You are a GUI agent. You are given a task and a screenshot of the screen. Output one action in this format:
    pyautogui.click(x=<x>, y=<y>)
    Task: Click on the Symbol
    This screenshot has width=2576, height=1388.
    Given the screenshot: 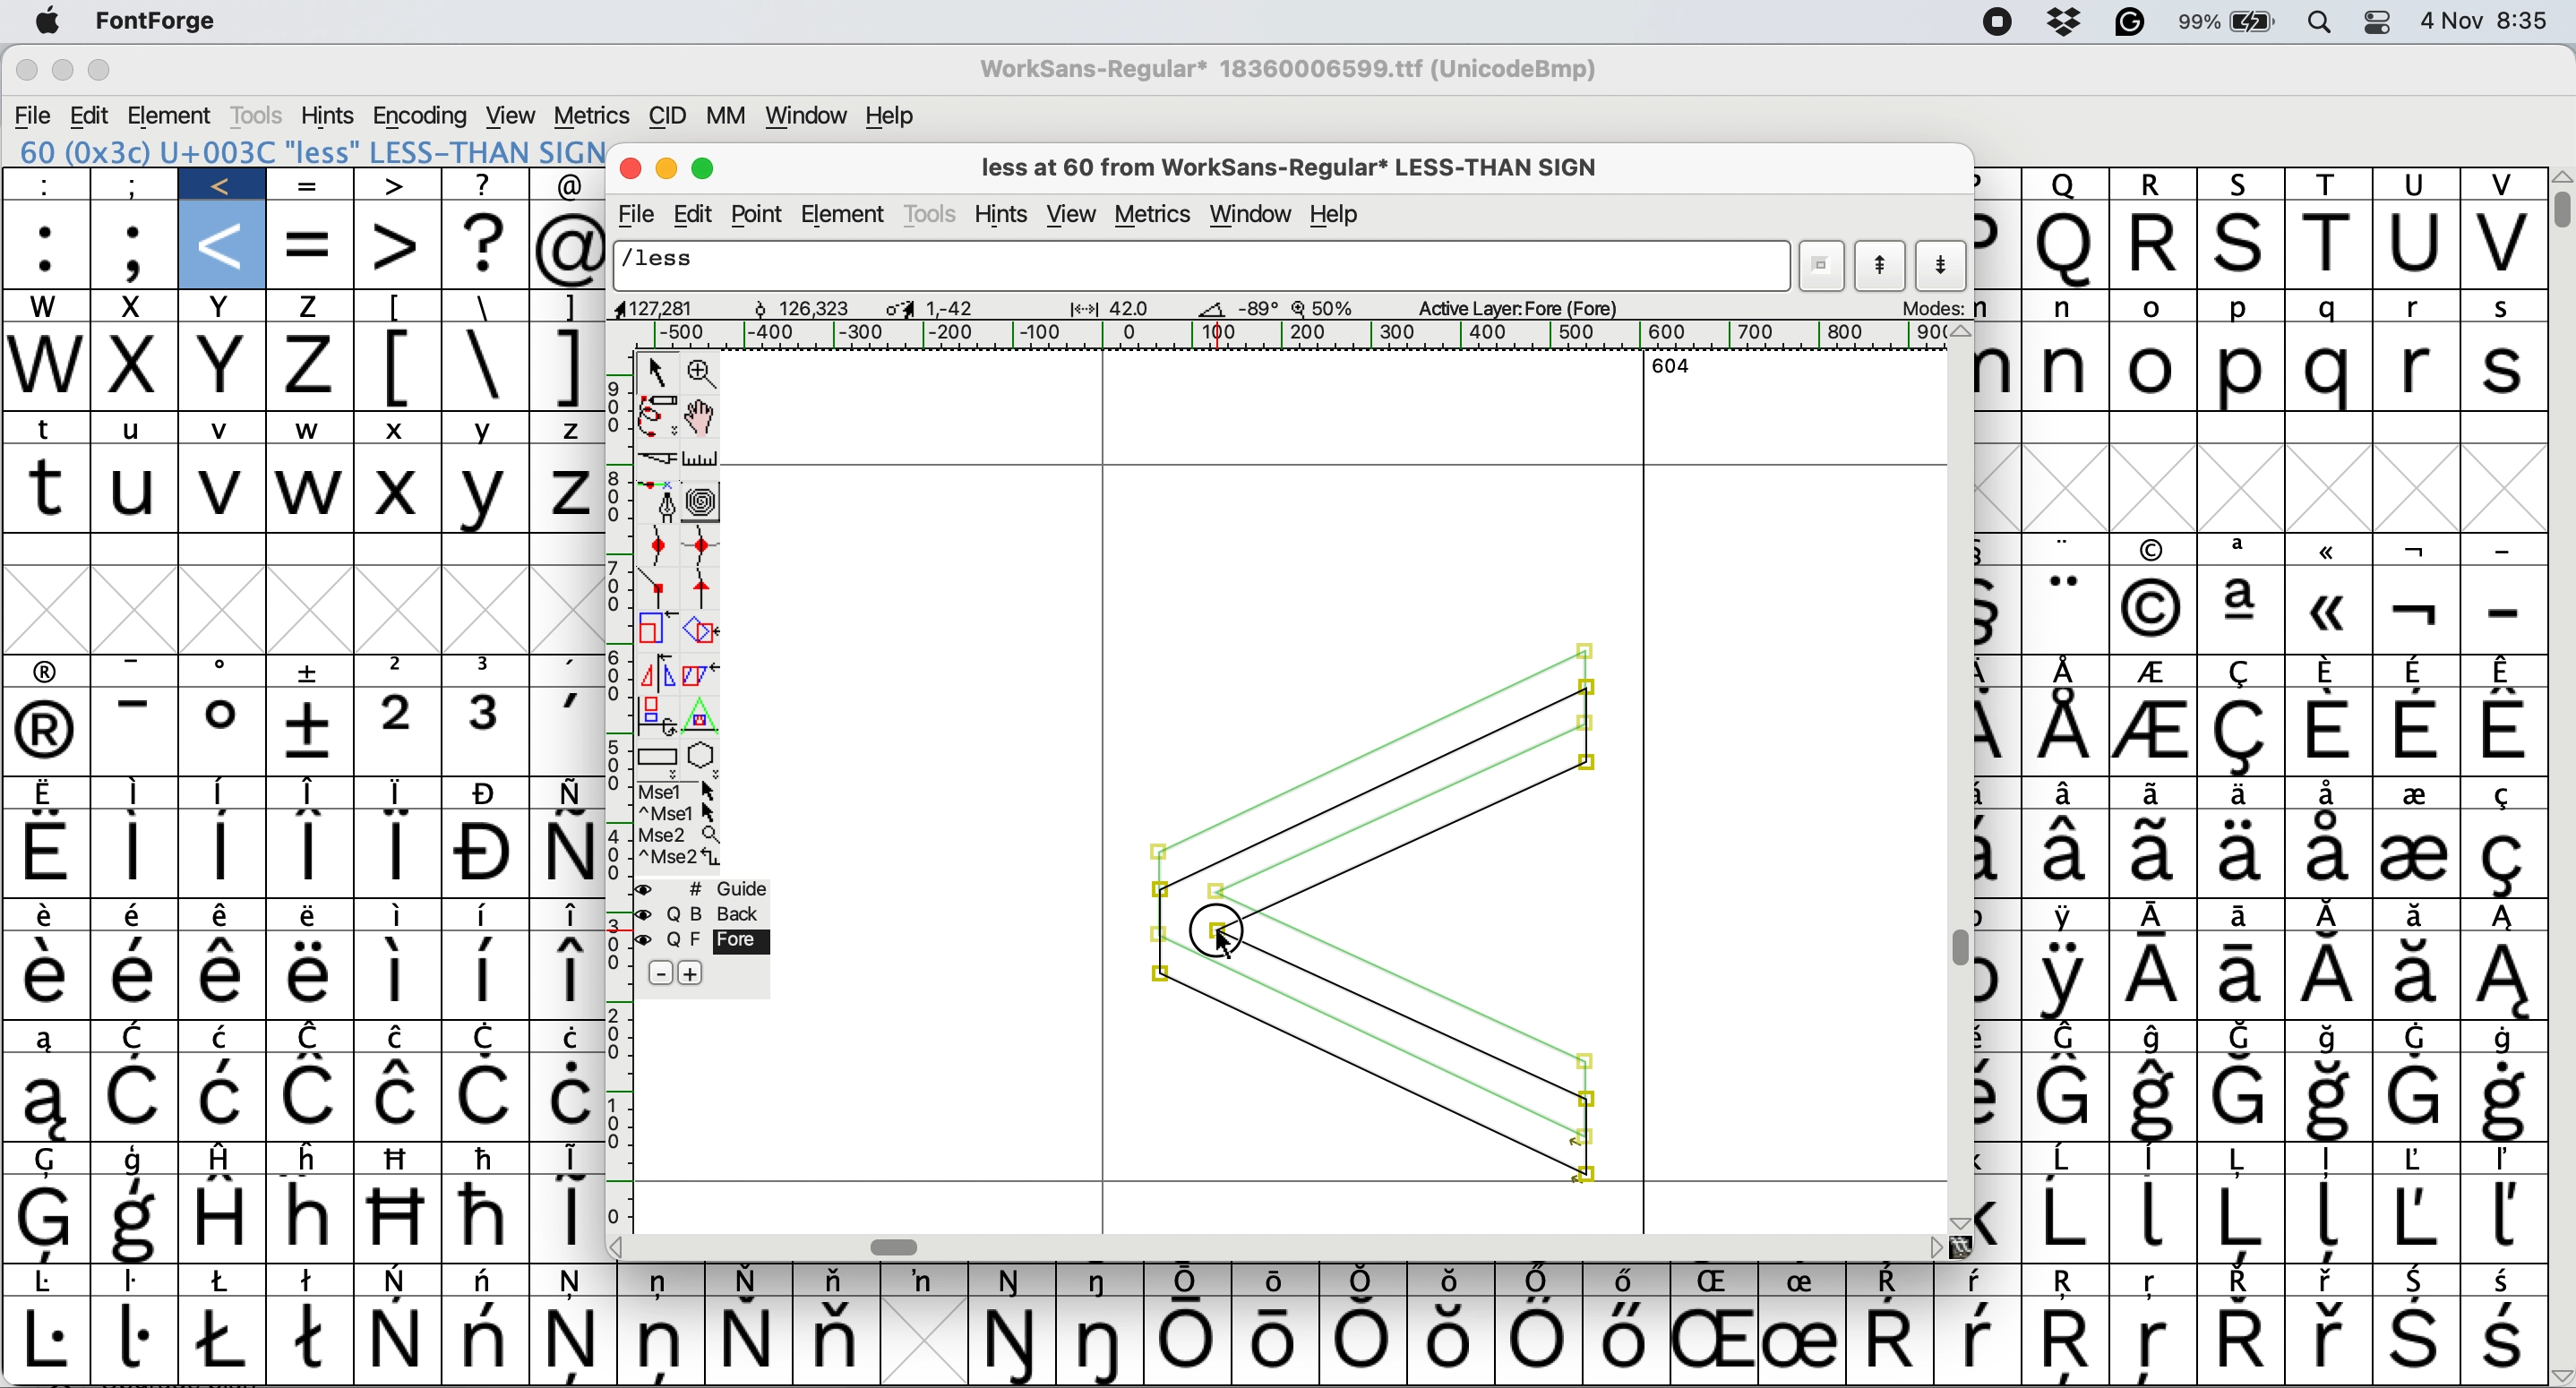 What is the action you would take?
    pyautogui.click(x=2499, y=977)
    